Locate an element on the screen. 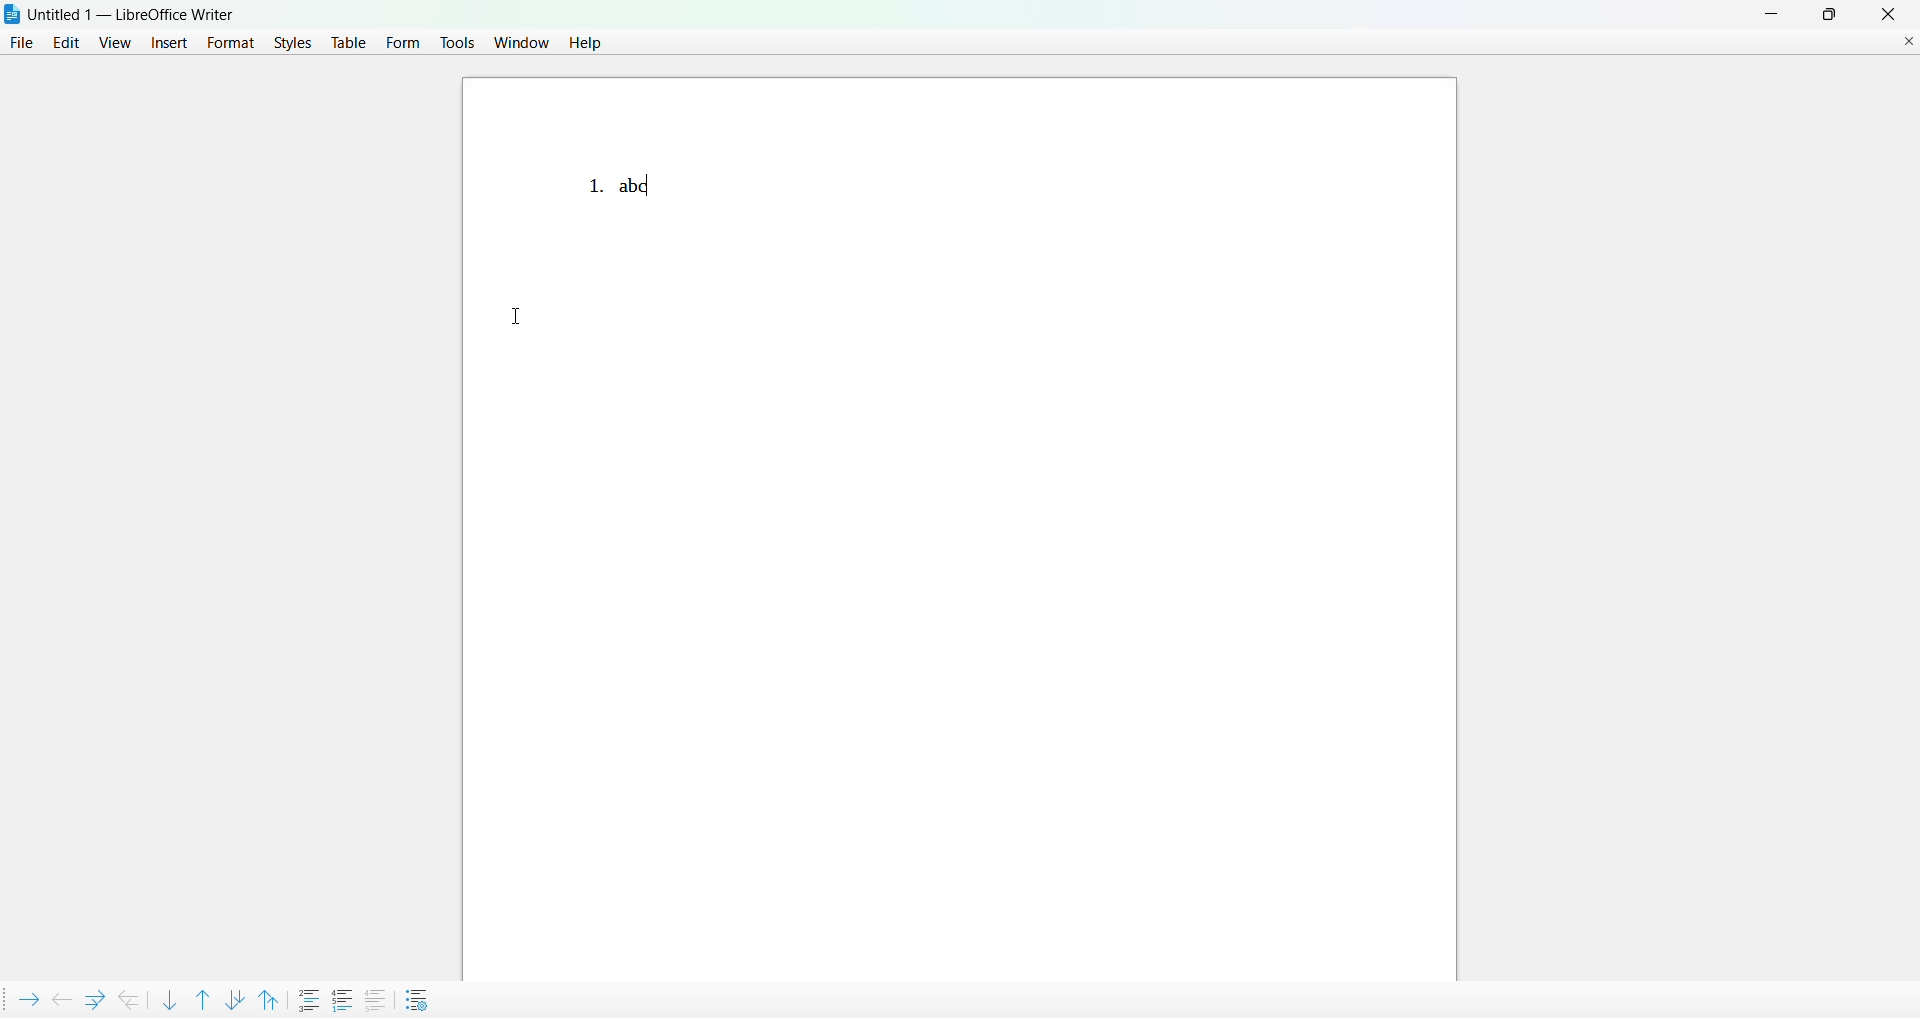  window is located at coordinates (521, 42).